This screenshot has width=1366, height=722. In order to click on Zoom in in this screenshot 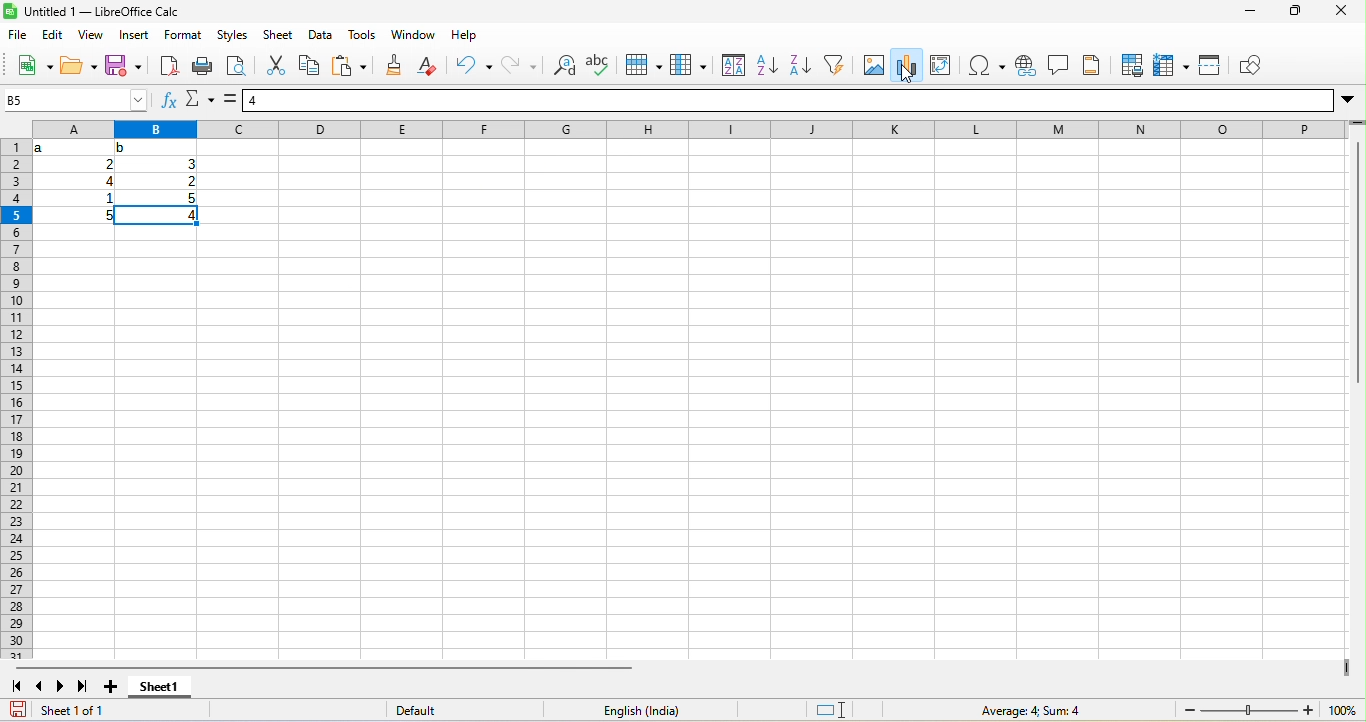, I will do `click(1308, 710)`.